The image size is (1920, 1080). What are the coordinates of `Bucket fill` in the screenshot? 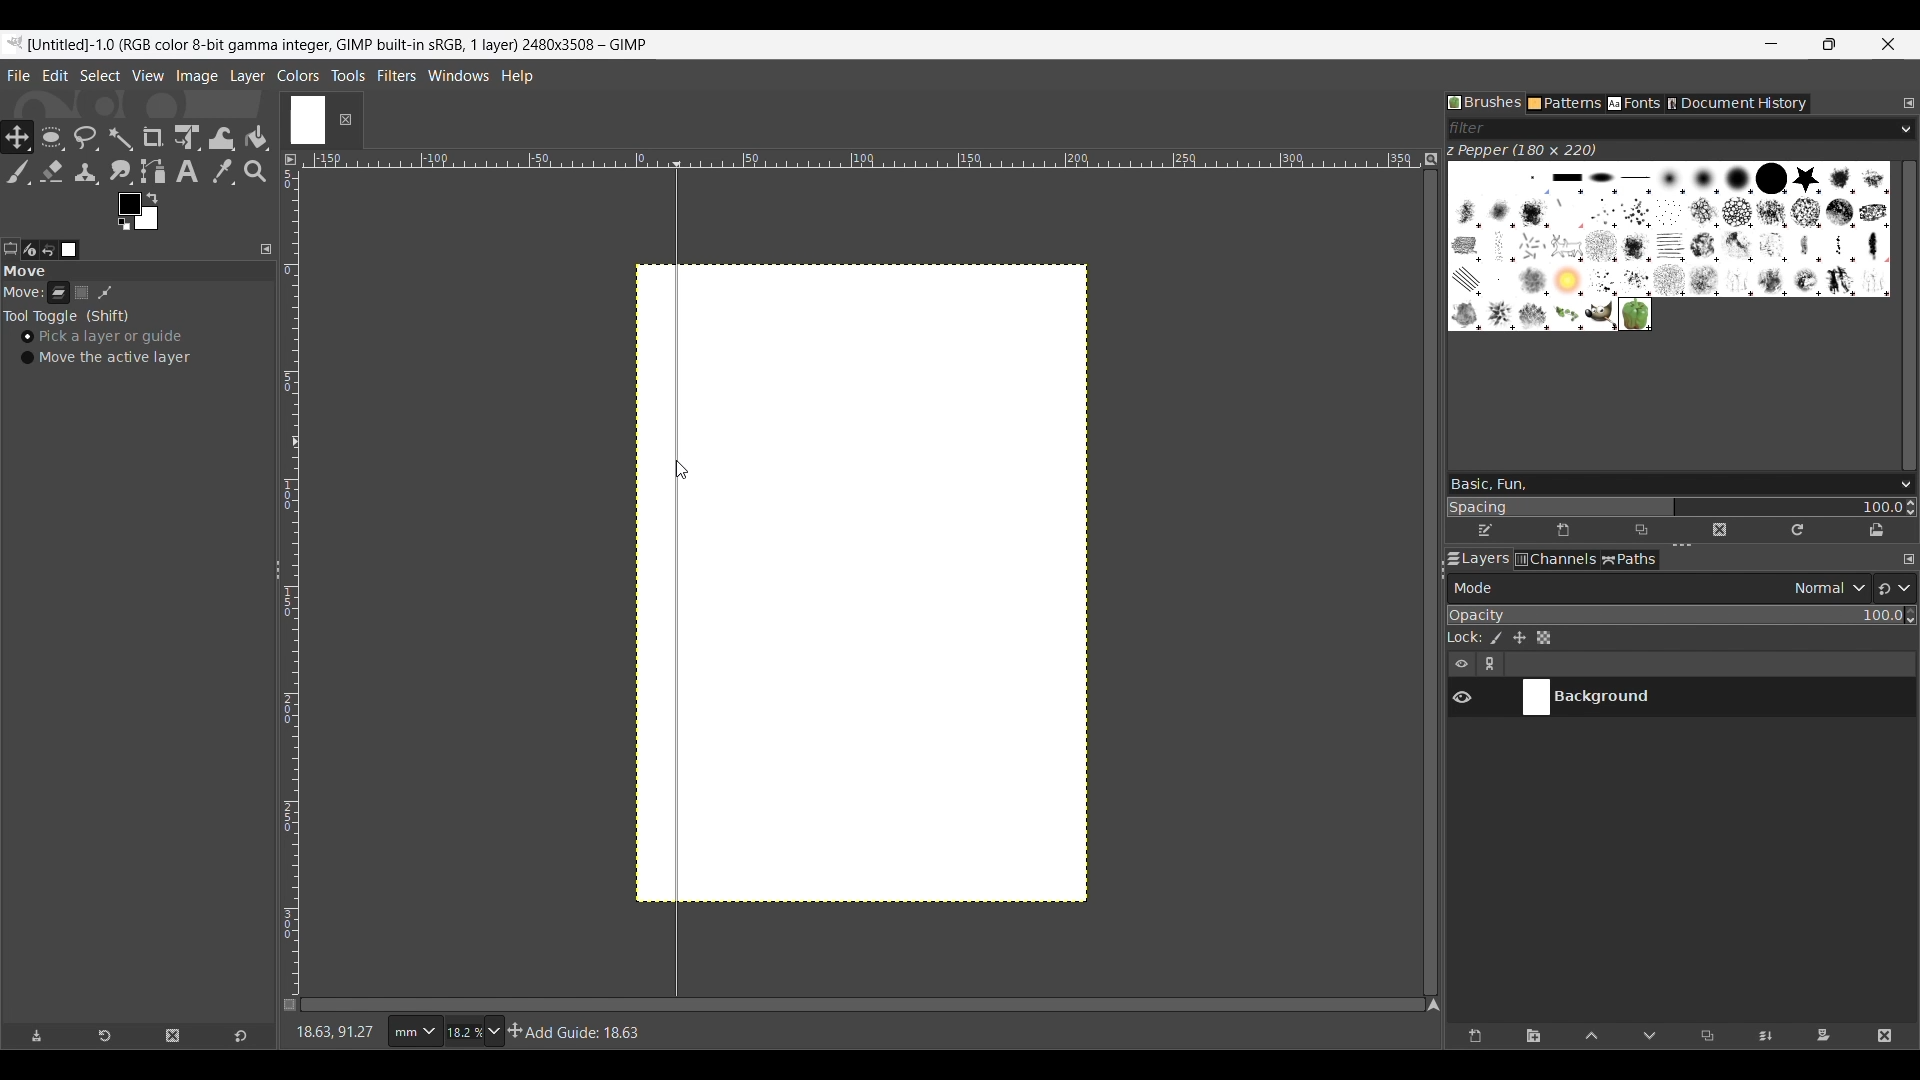 It's located at (257, 139).